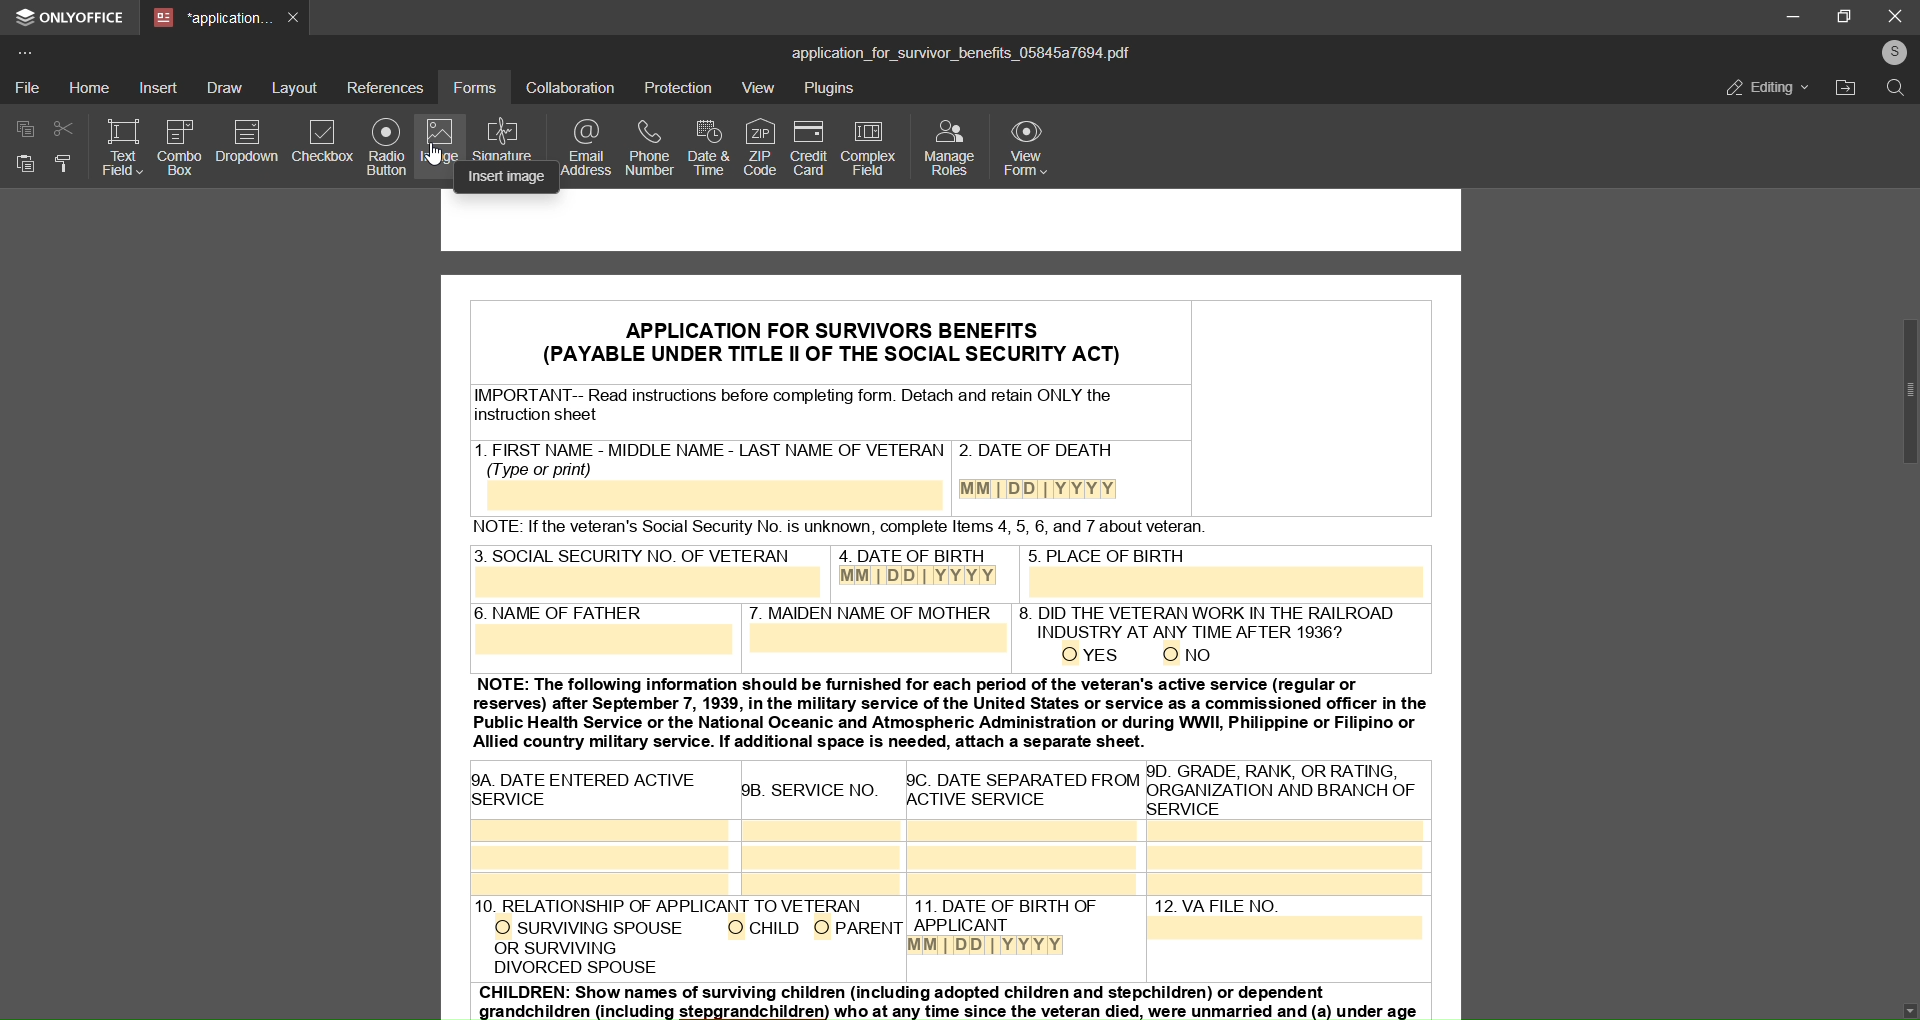  Describe the element at coordinates (586, 149) in the screenshot. I see `email address` at that location.